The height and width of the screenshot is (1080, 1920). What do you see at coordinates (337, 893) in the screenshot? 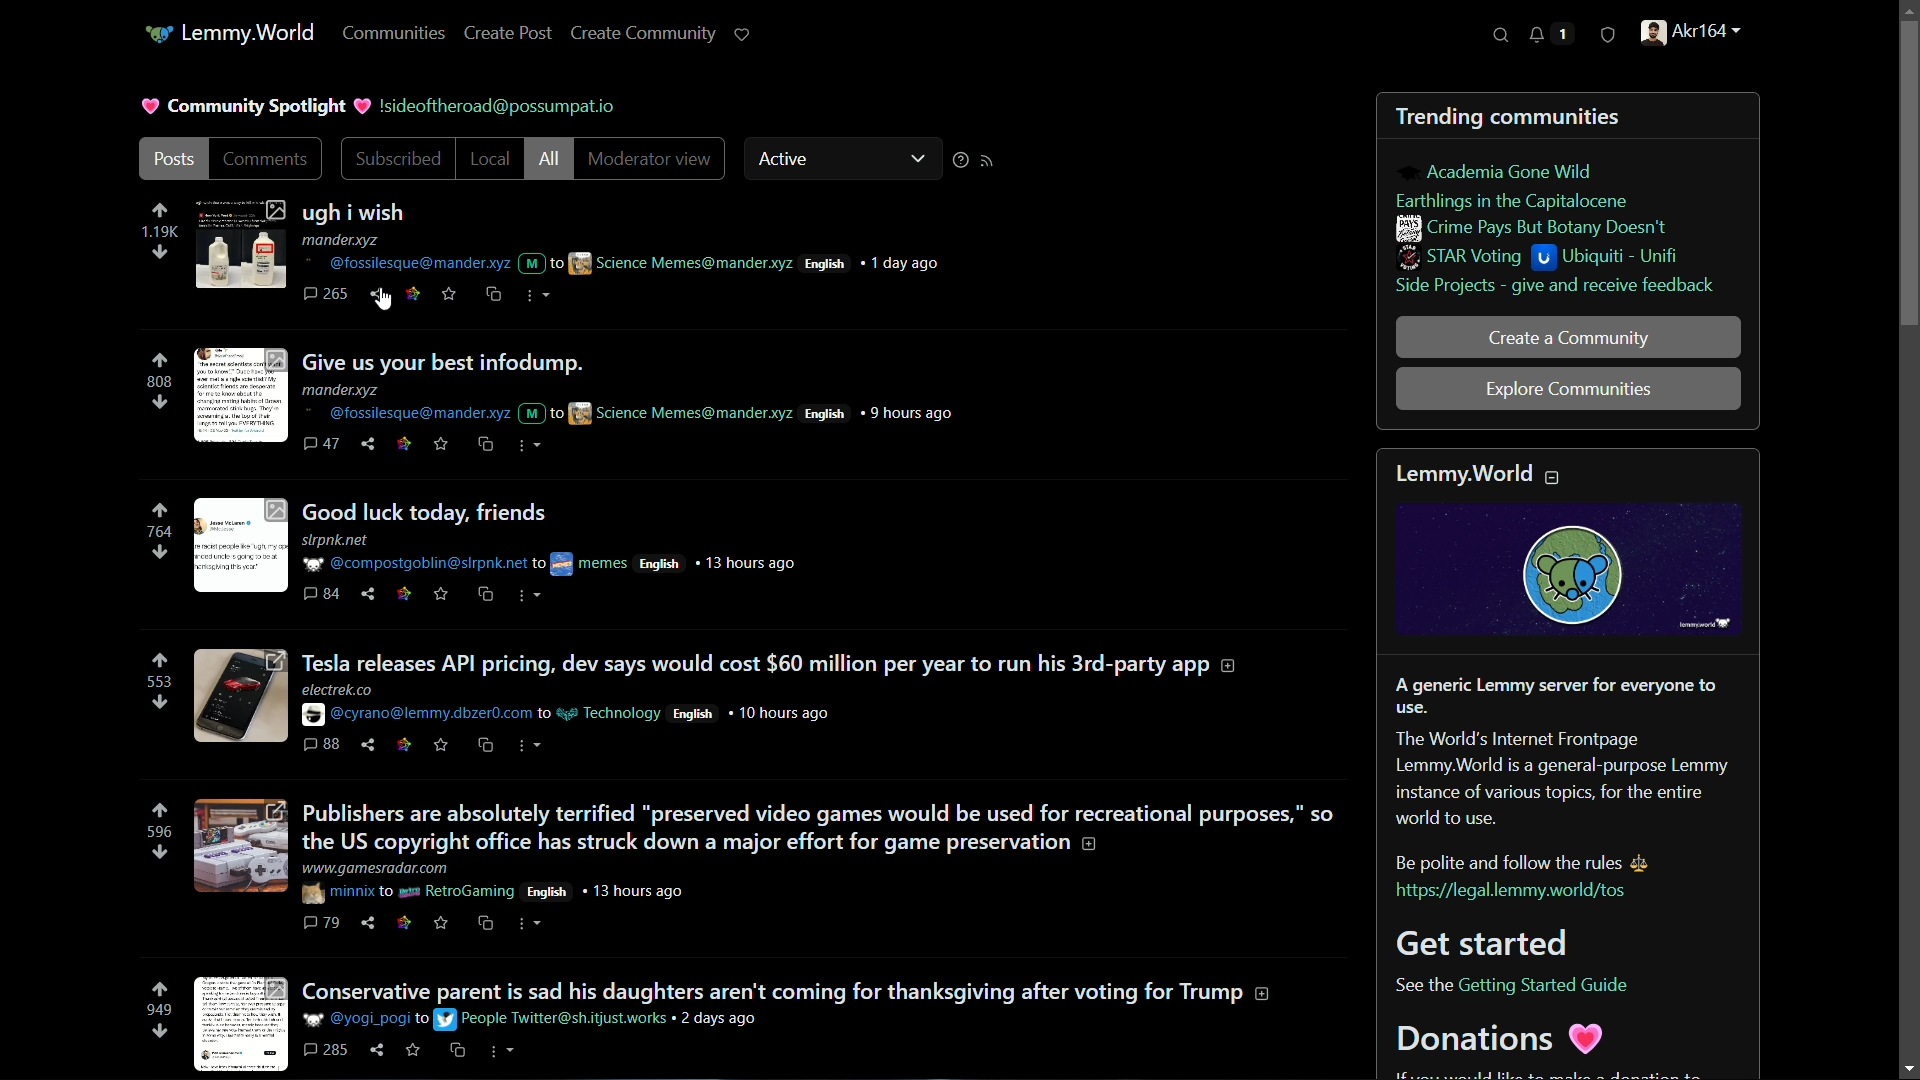
I see `minnix` at bounding box center [337, 893].